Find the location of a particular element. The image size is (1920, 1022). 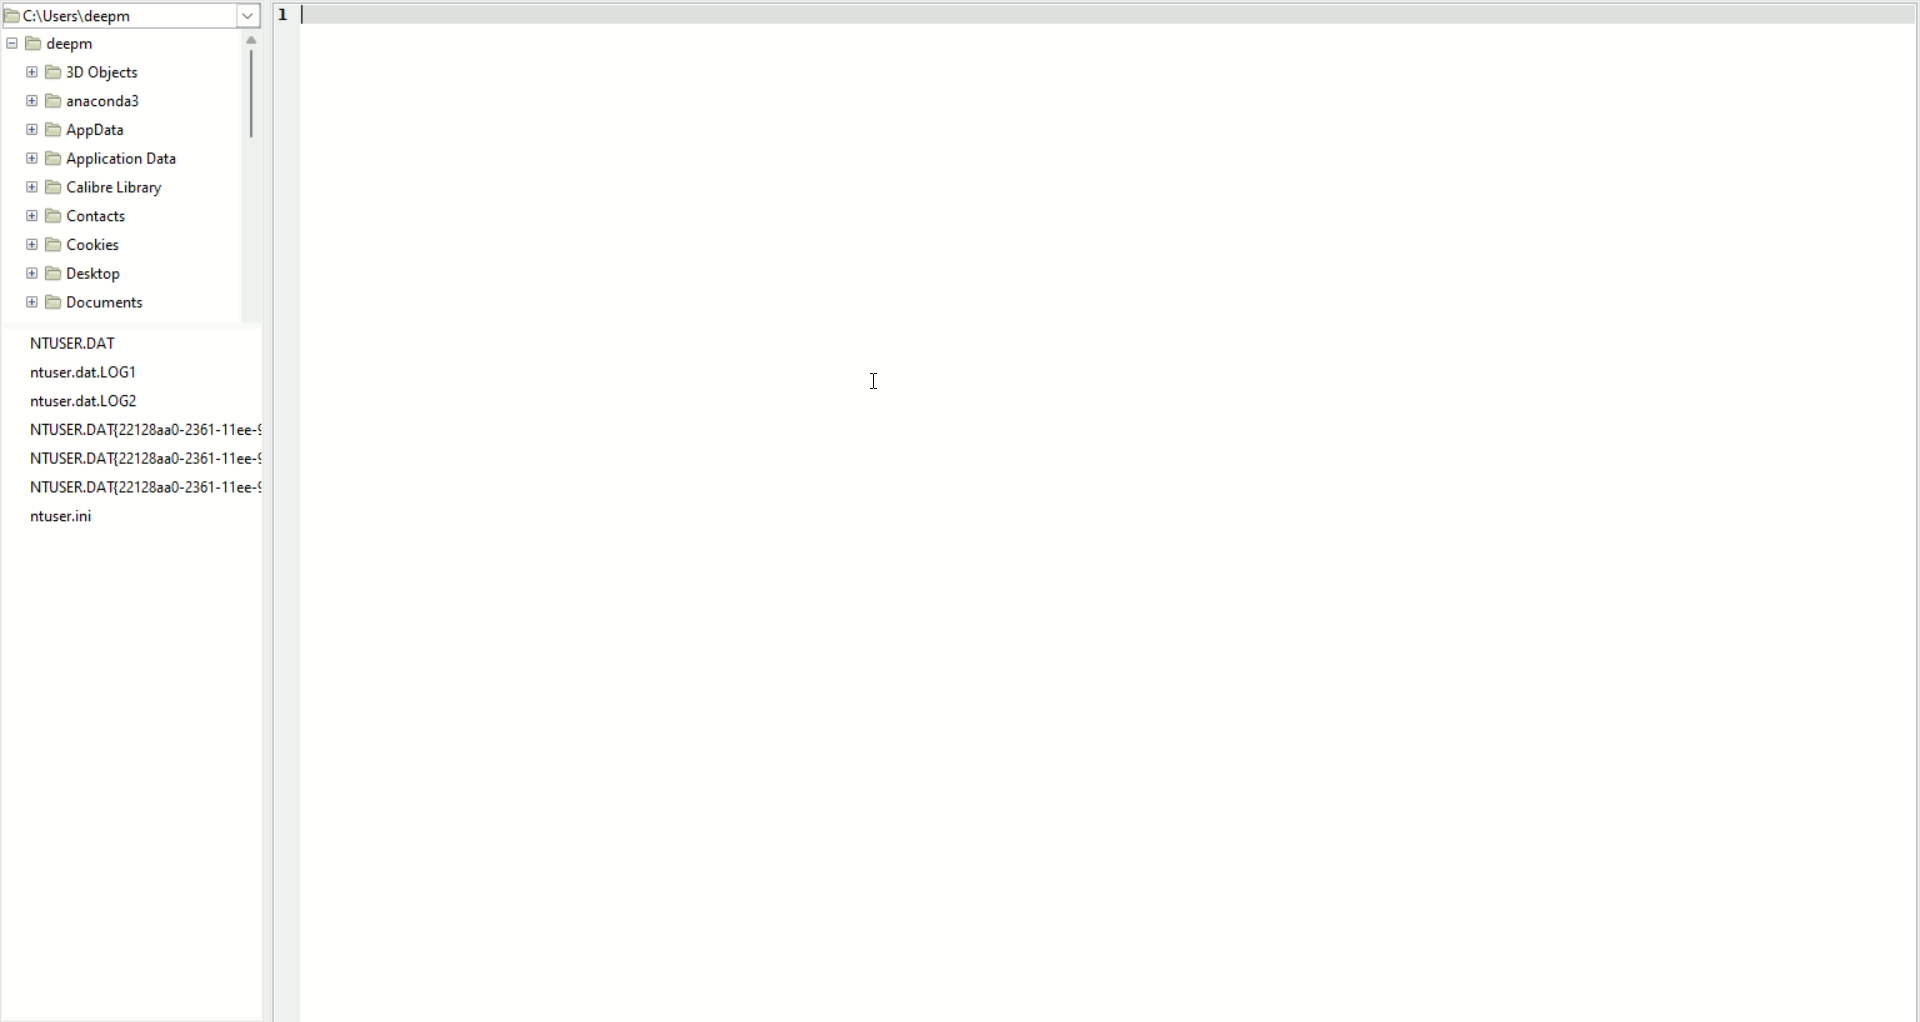

folder name  is located at coordinates (110, 159).